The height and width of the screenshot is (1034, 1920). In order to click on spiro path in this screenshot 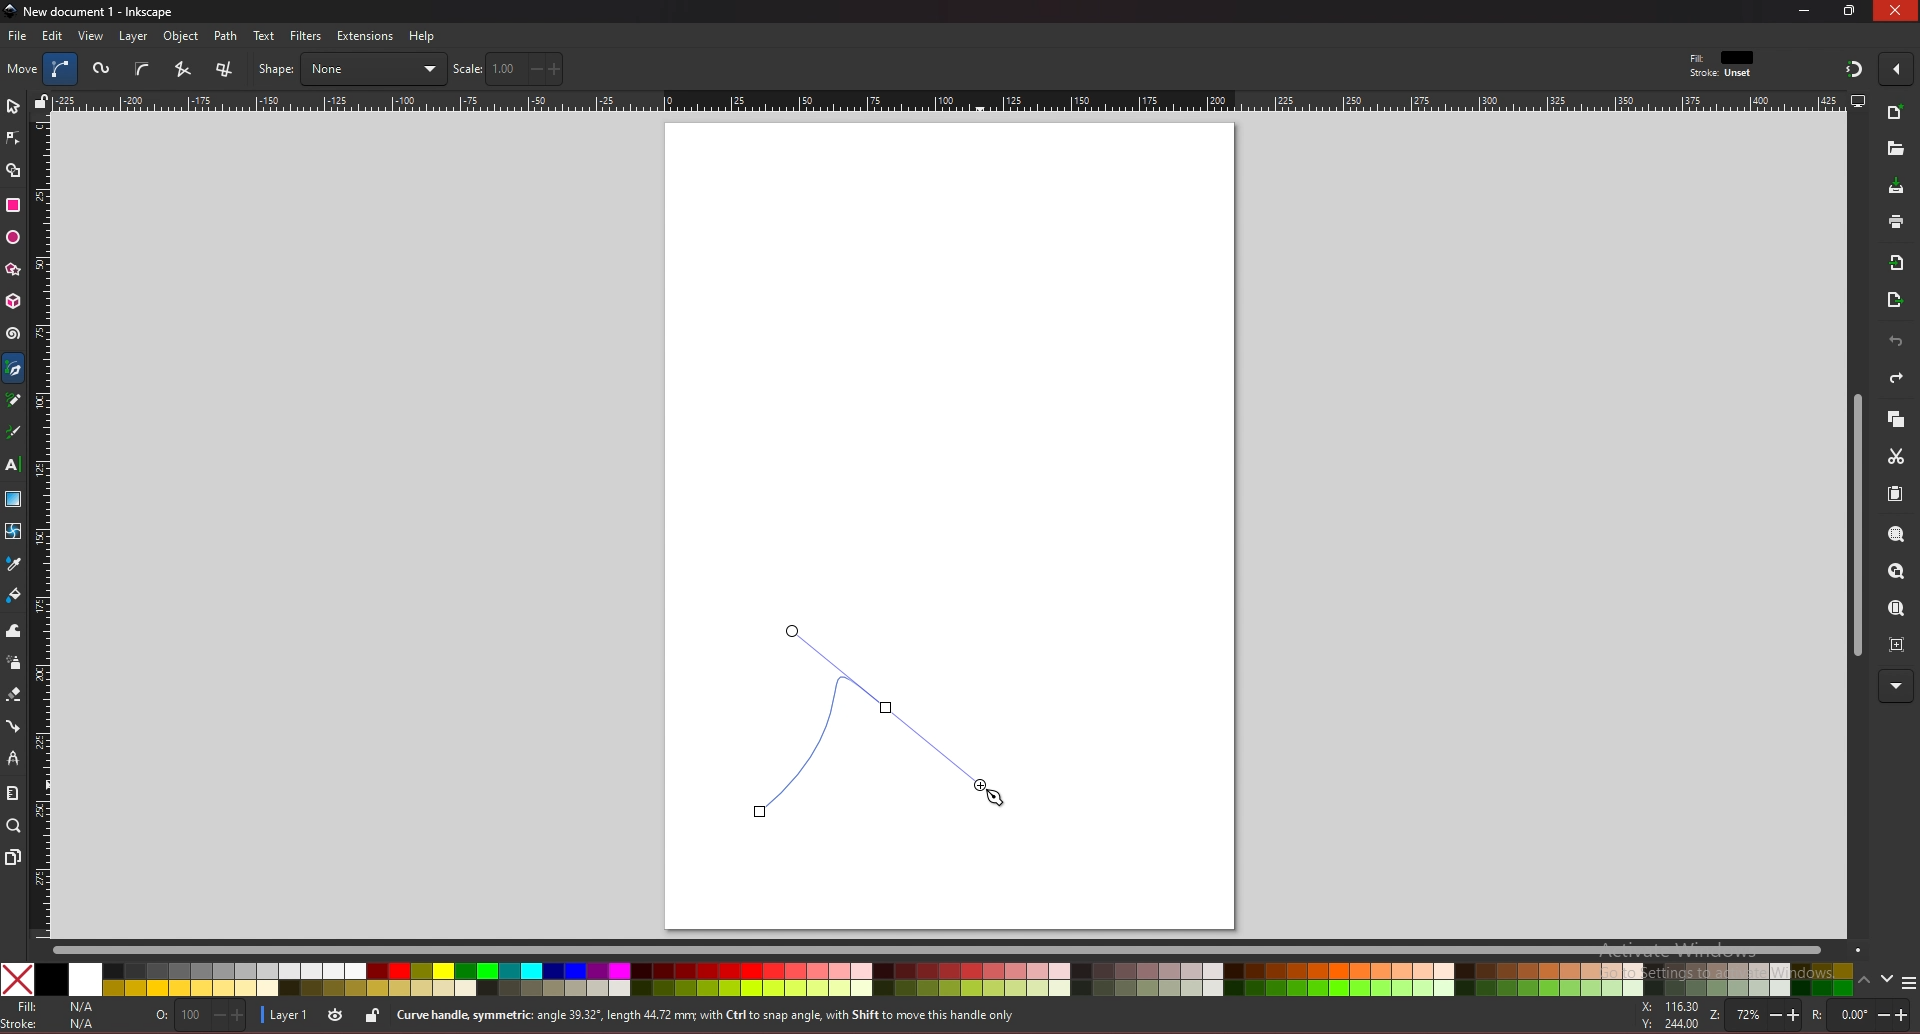, I will do `click(103, 70)`.